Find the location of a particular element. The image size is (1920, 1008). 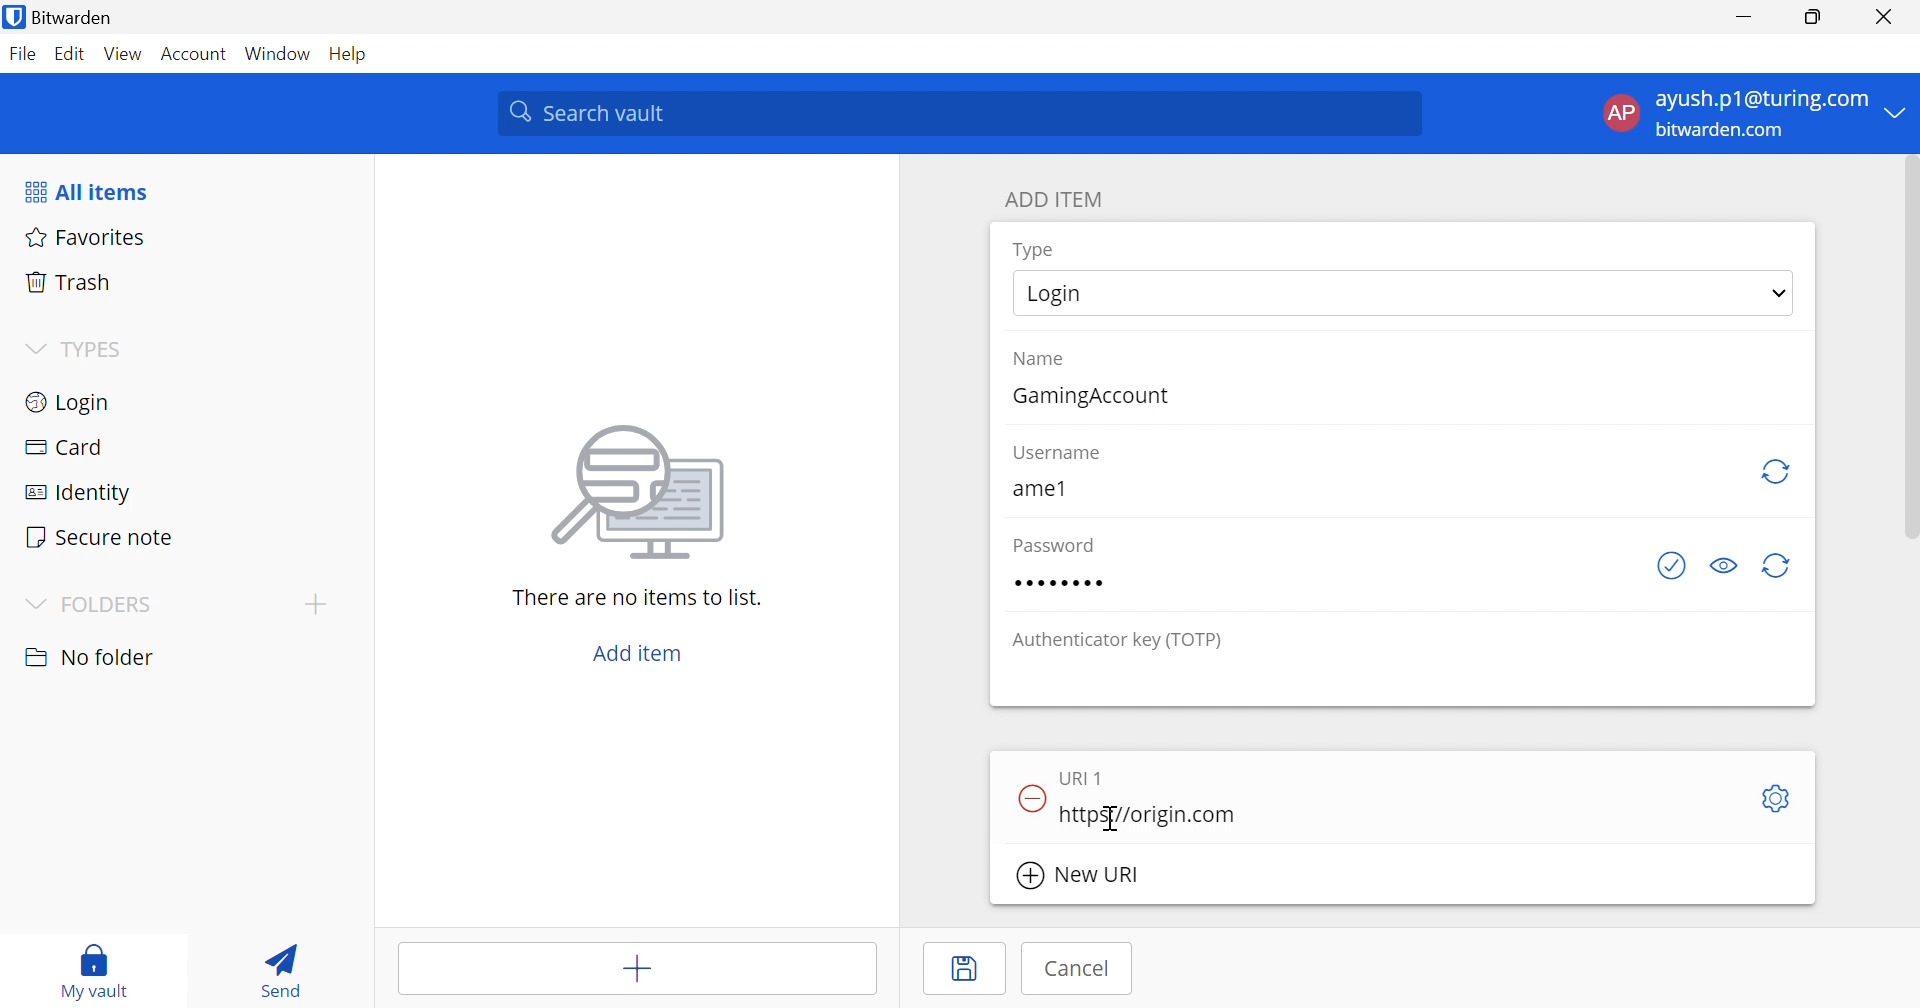

Account is located at coordinates (195, 52).